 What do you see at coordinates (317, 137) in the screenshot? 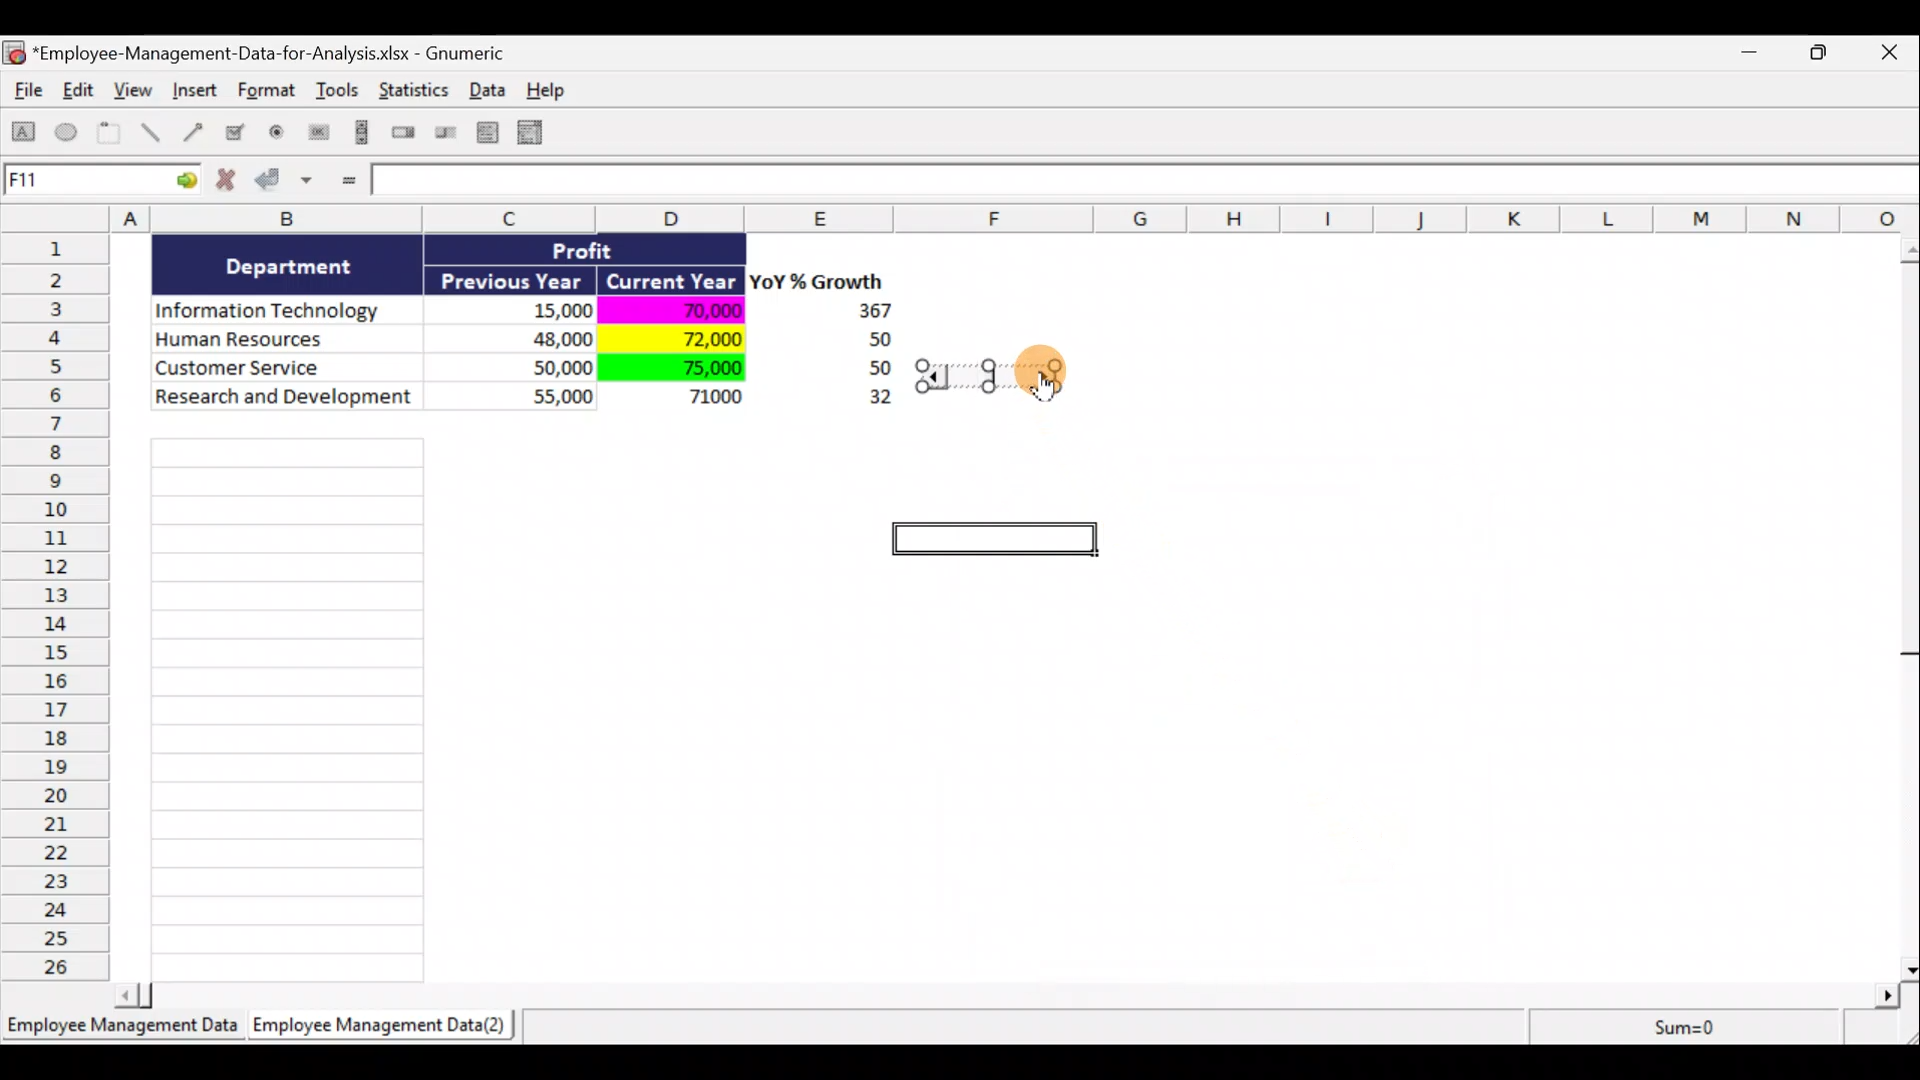
I see `Create a button` at bounding box center [317, 137].